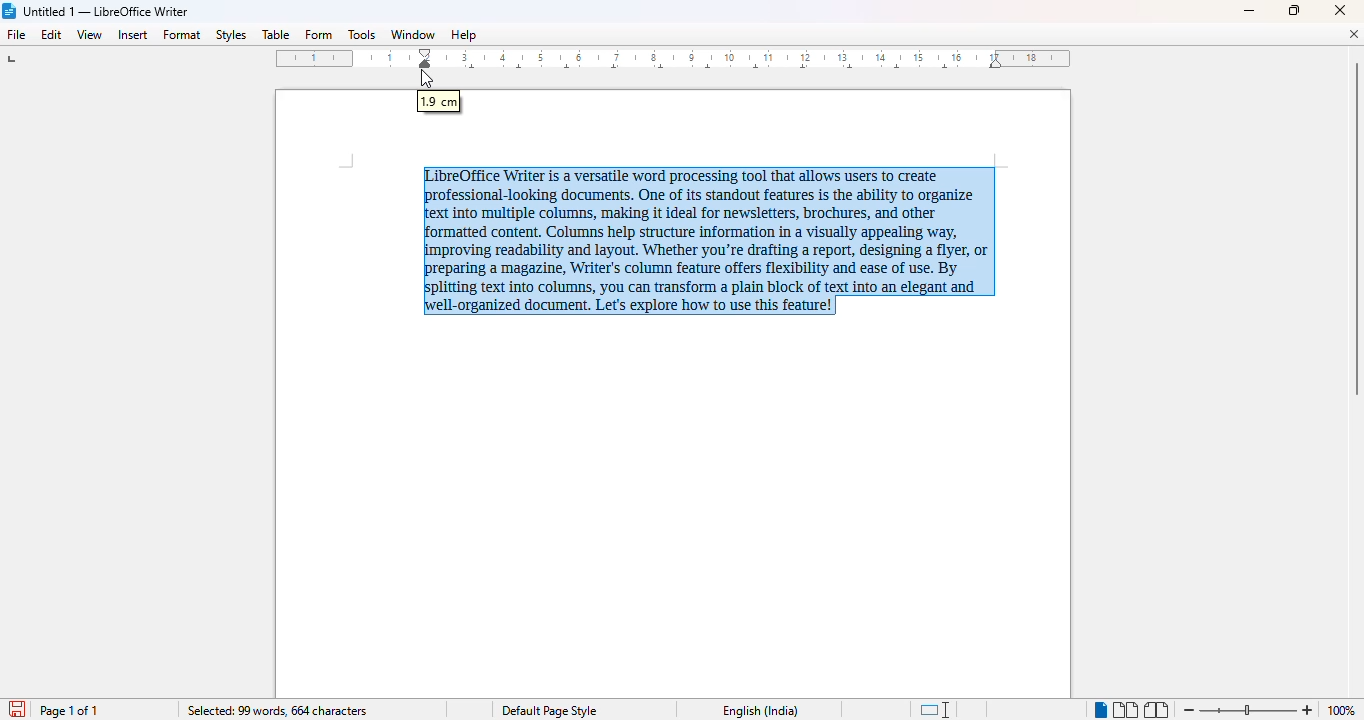 Image resolution: width=1364 pixels, height=720 pixels. I want to click on close document, so click(1353, 34).